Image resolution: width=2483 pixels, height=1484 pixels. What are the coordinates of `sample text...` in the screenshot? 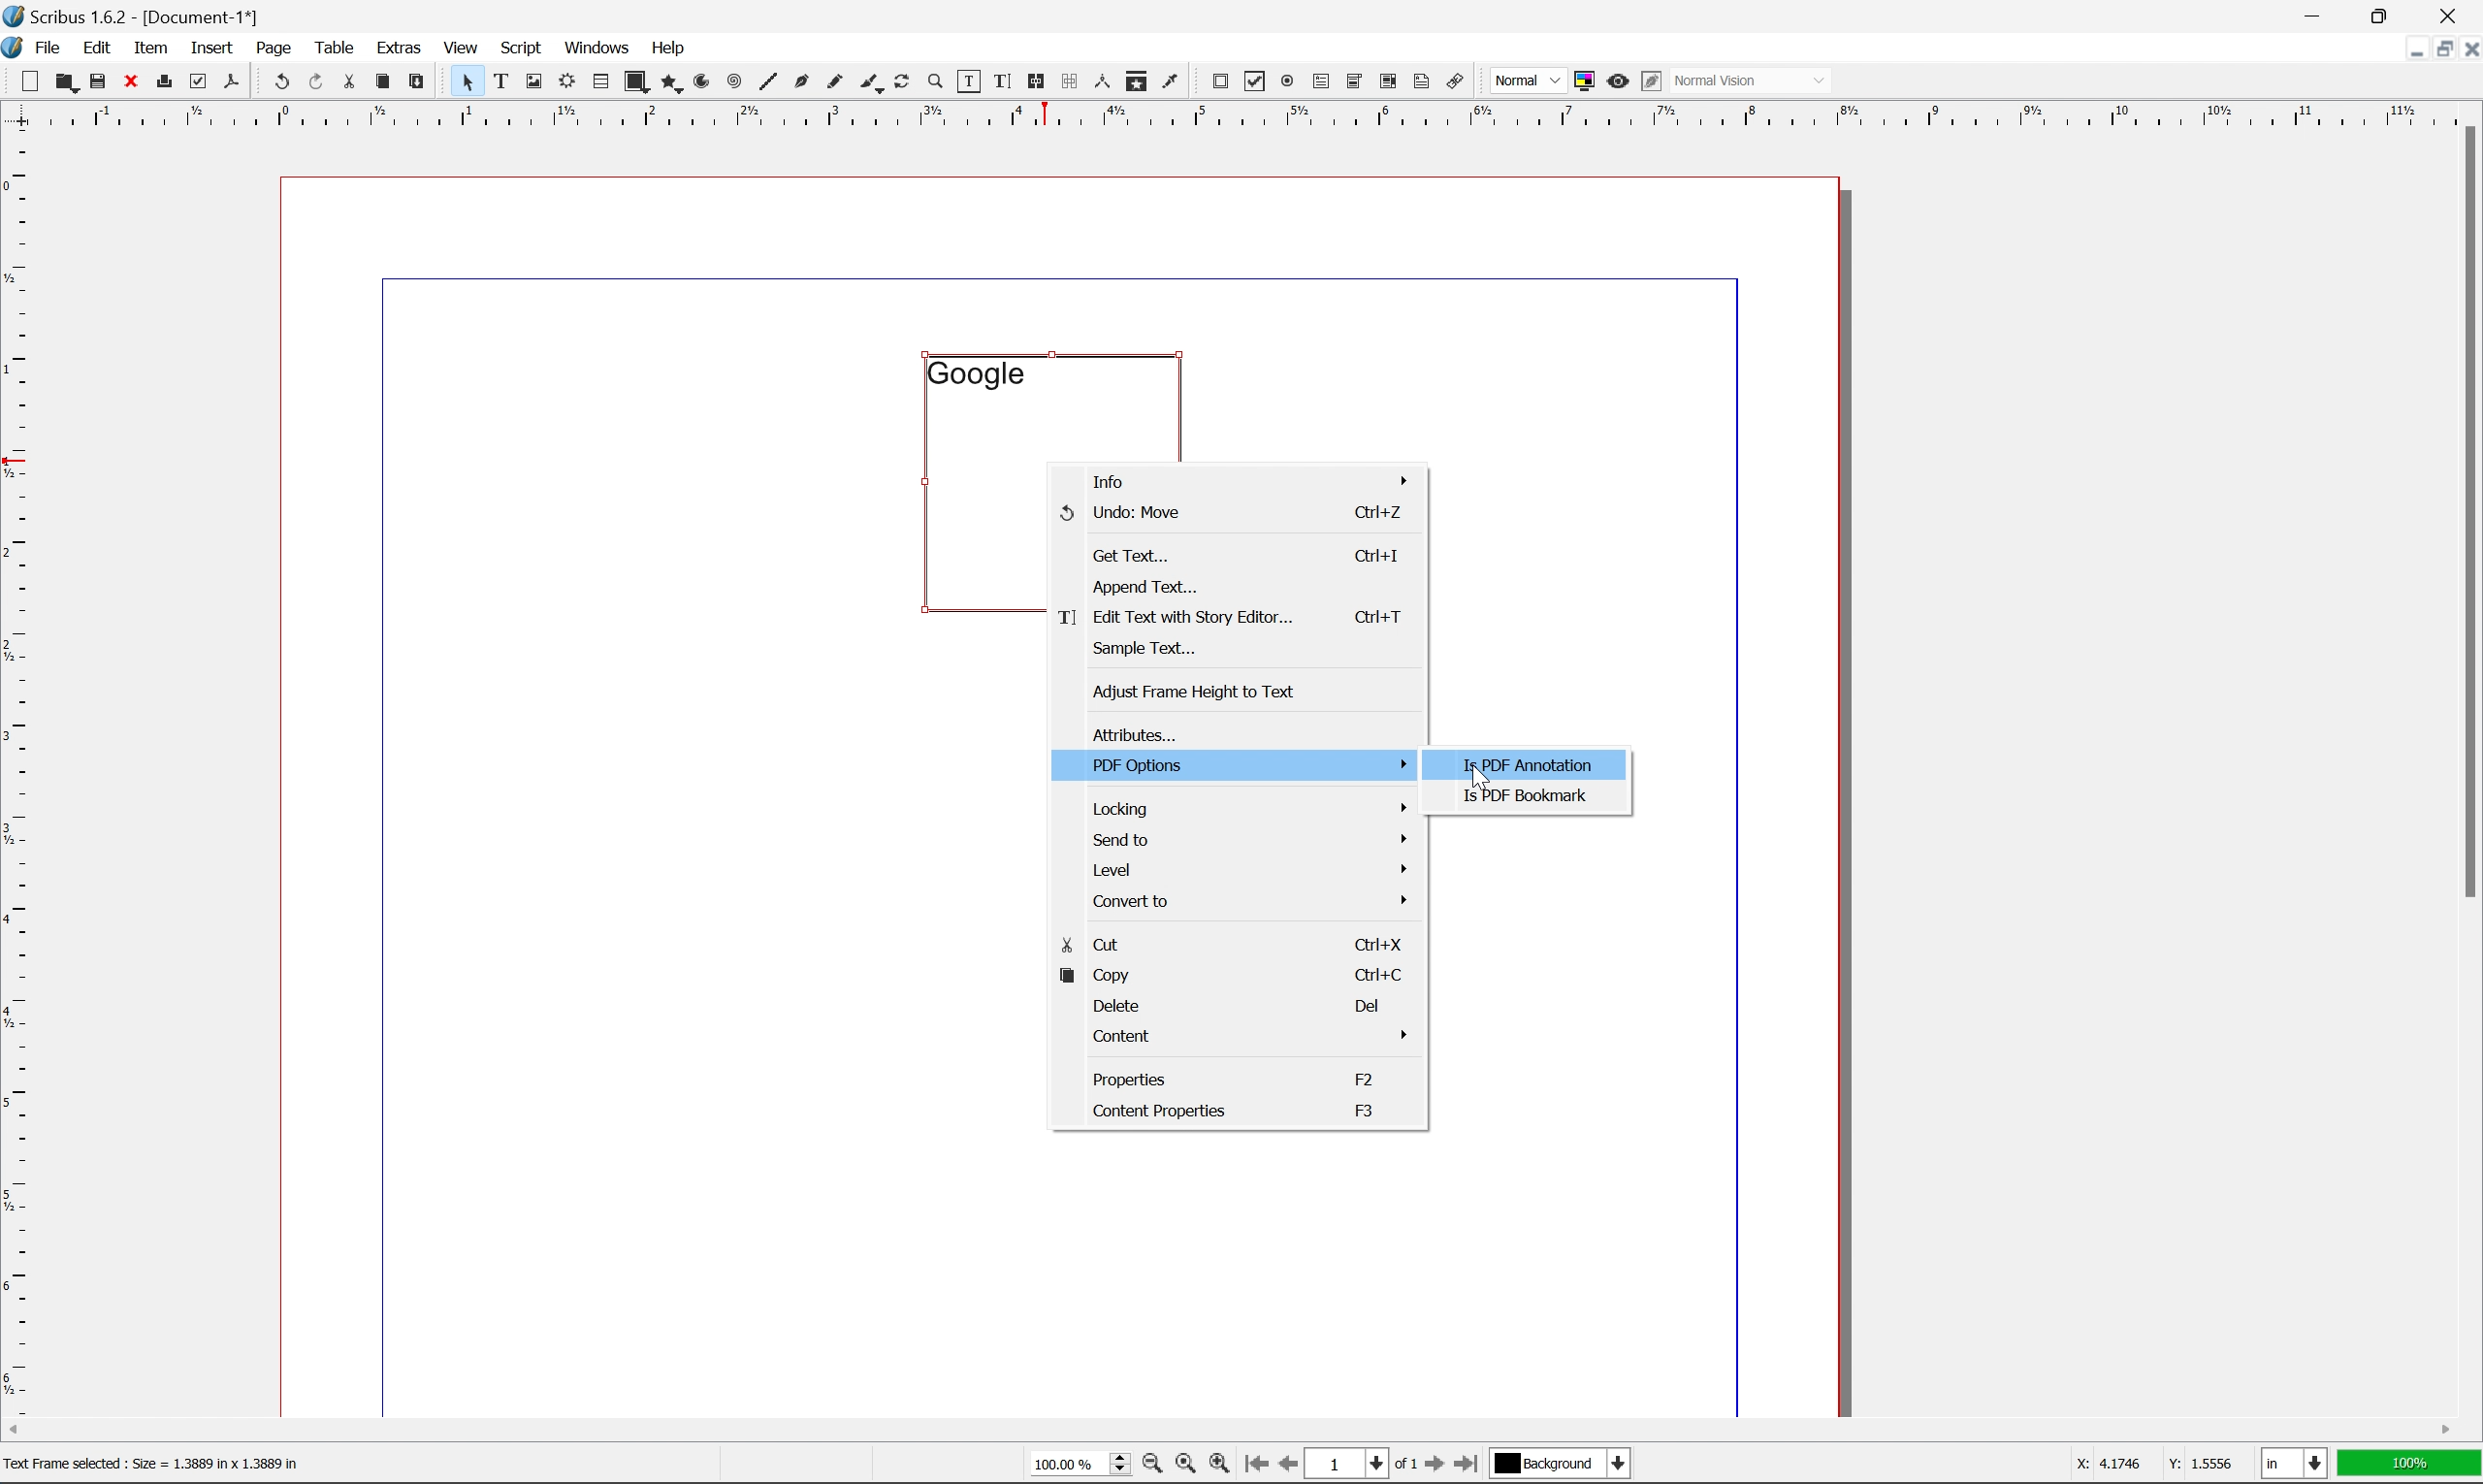 It's located at (1145, 648).